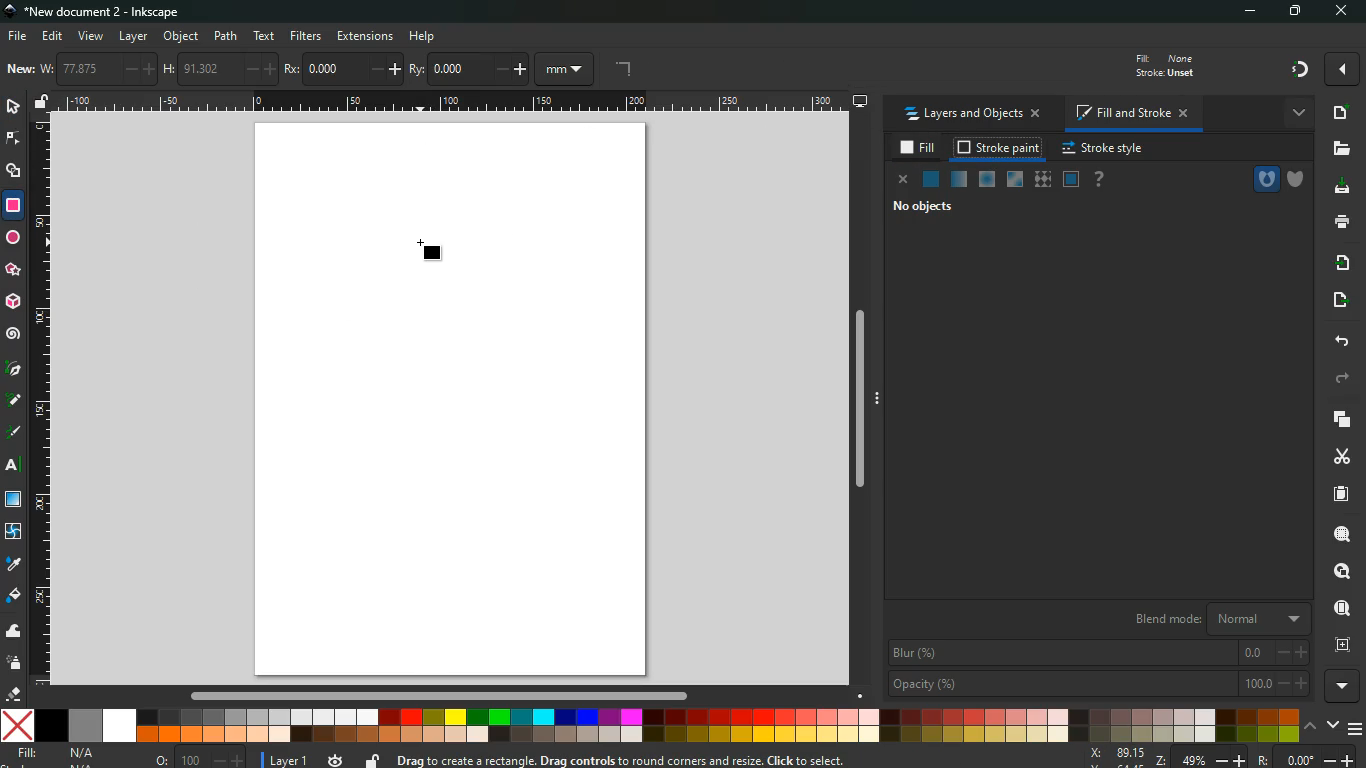 The width and height of the screenshot is (1366, 768). Describe the element at coordinates (13, 402) in the screenshot. I see `highlight` at that location.